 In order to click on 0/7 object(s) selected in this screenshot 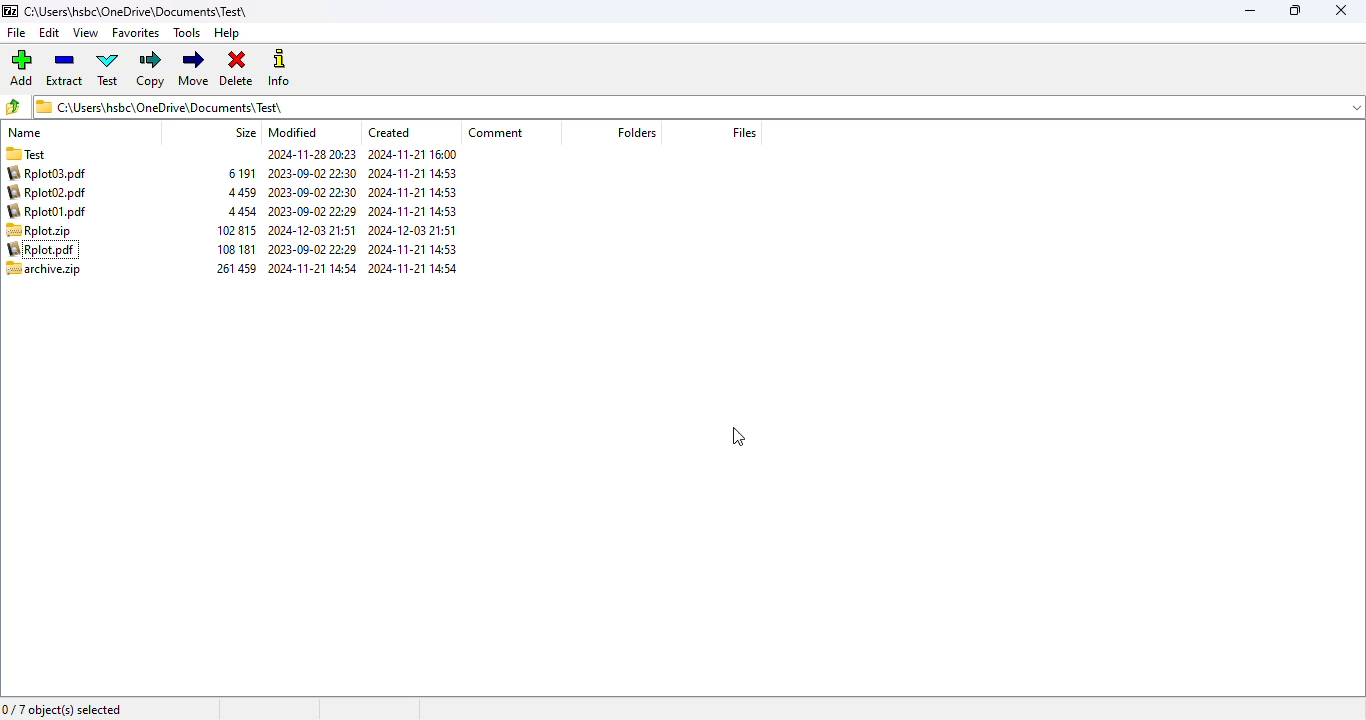, I will do `click(62, 709)`.